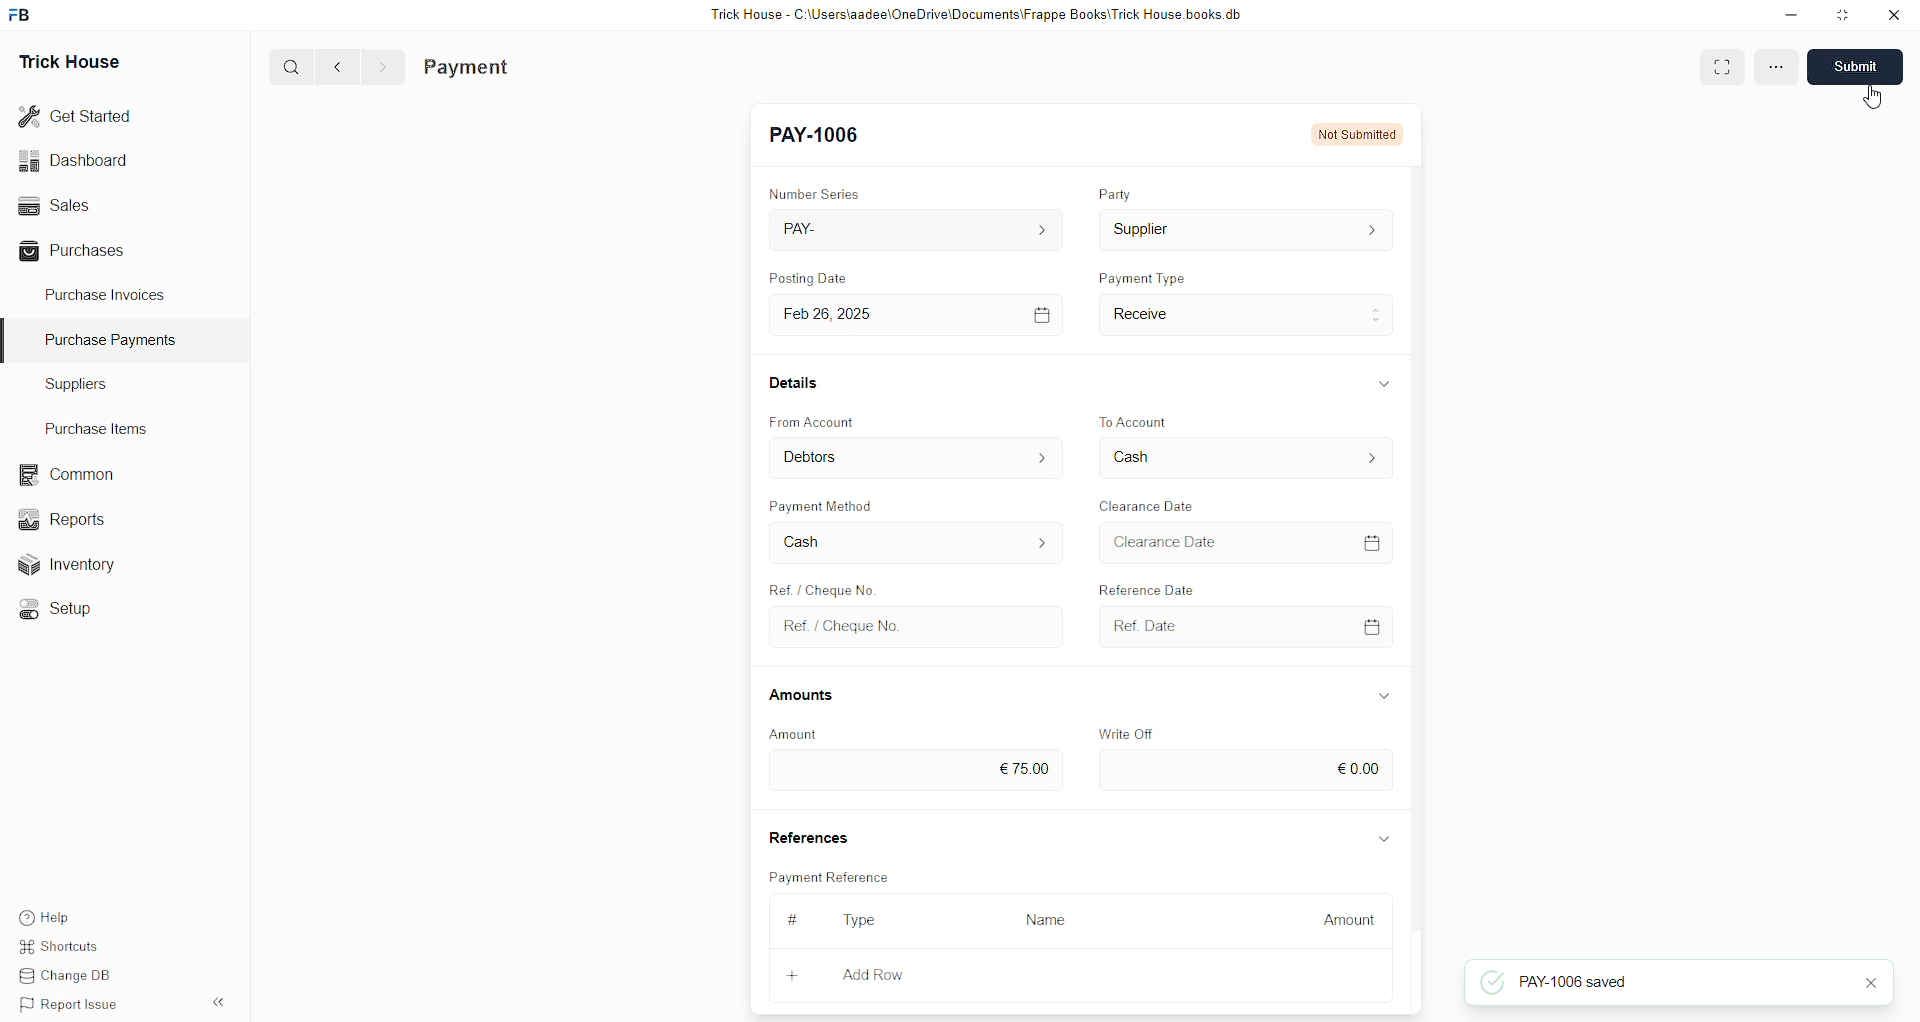 The width and height of the screenshot is (1920, 1022). I want to click on From Account, so click(815, 420).